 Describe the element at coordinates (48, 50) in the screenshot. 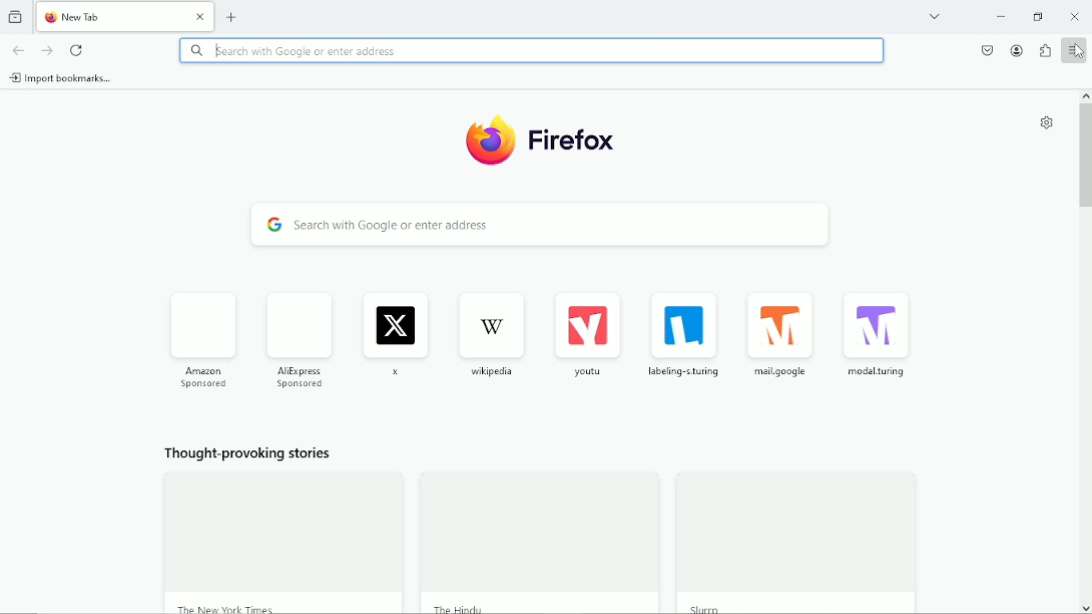

I see `go forward` at that location.